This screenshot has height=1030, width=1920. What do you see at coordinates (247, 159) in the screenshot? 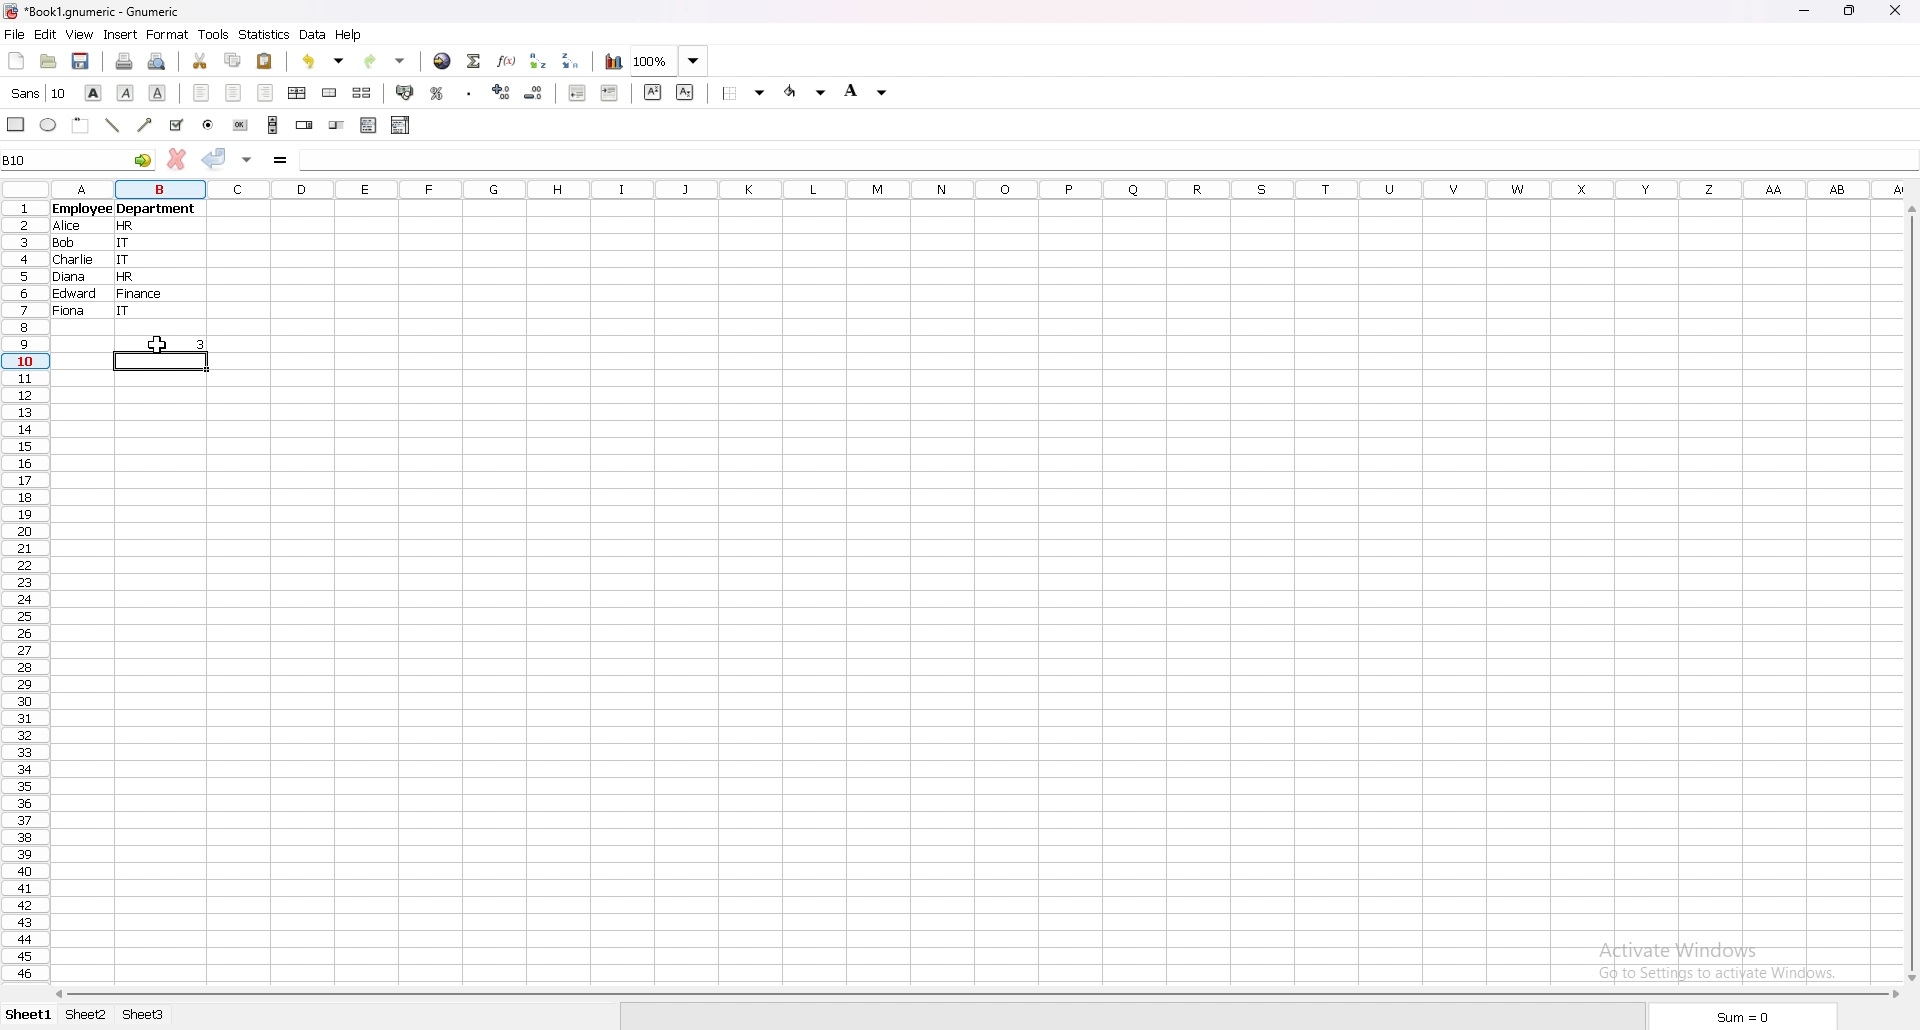
I see `accept changes in all cells` at bounding box center [247, 159].